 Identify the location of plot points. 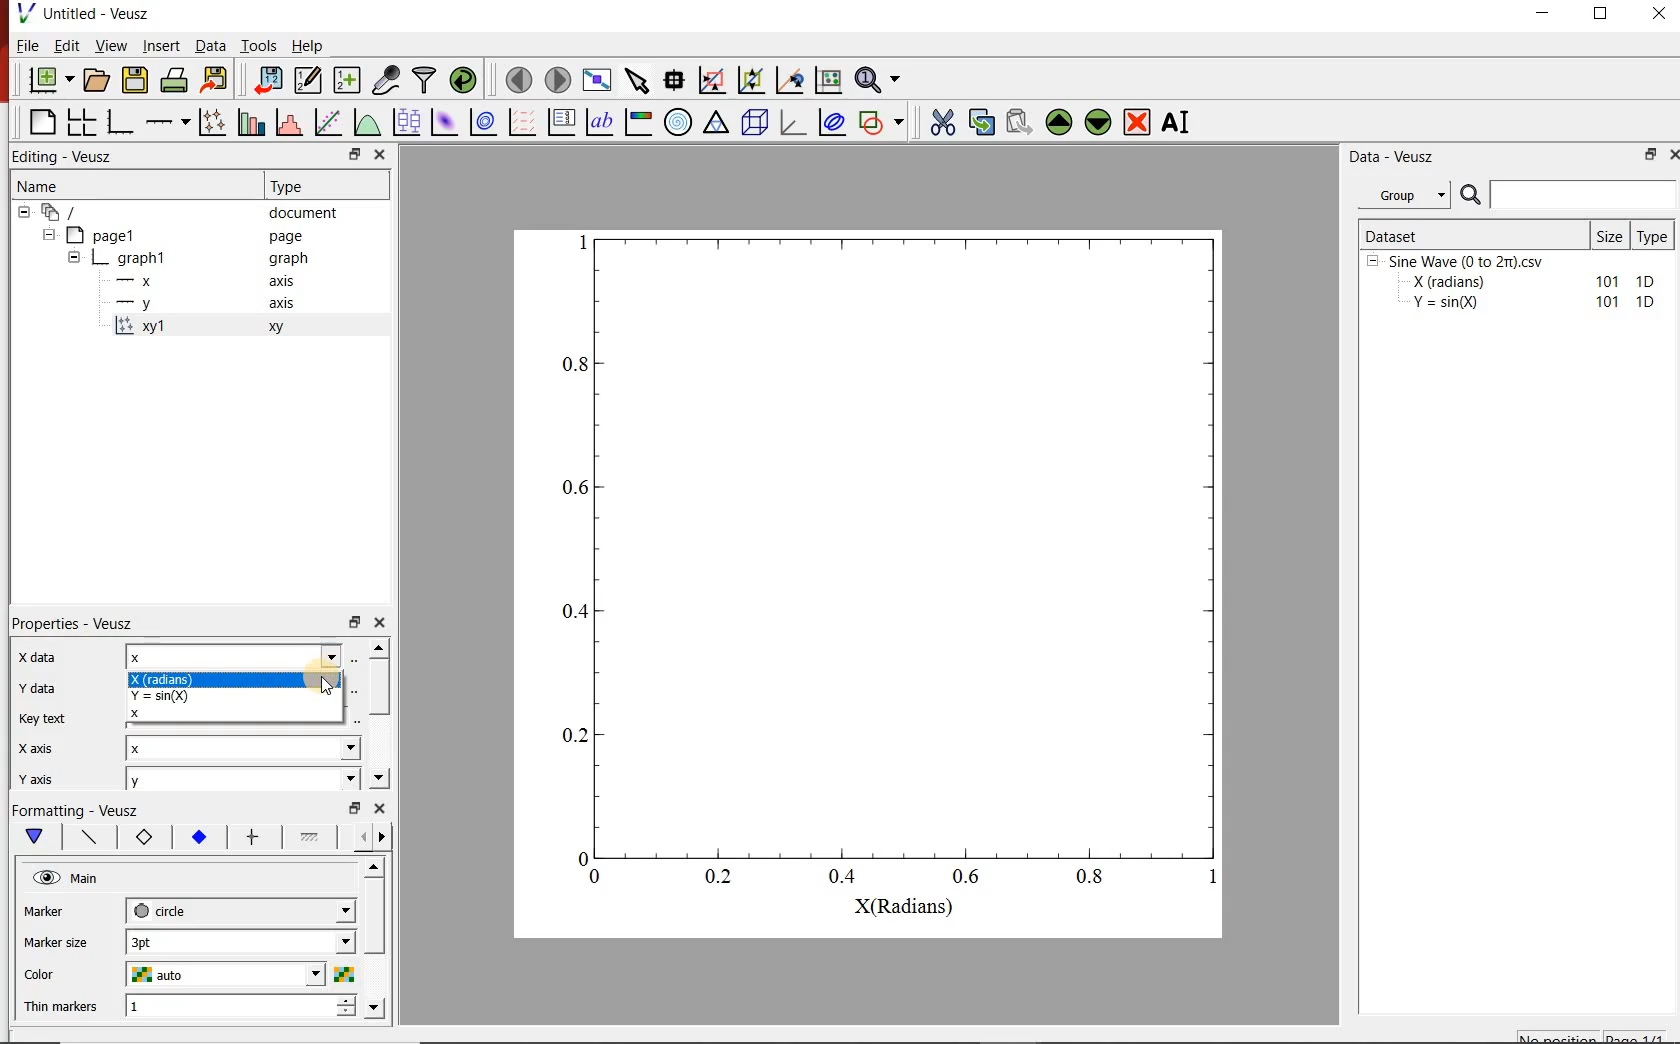
(215, 121).